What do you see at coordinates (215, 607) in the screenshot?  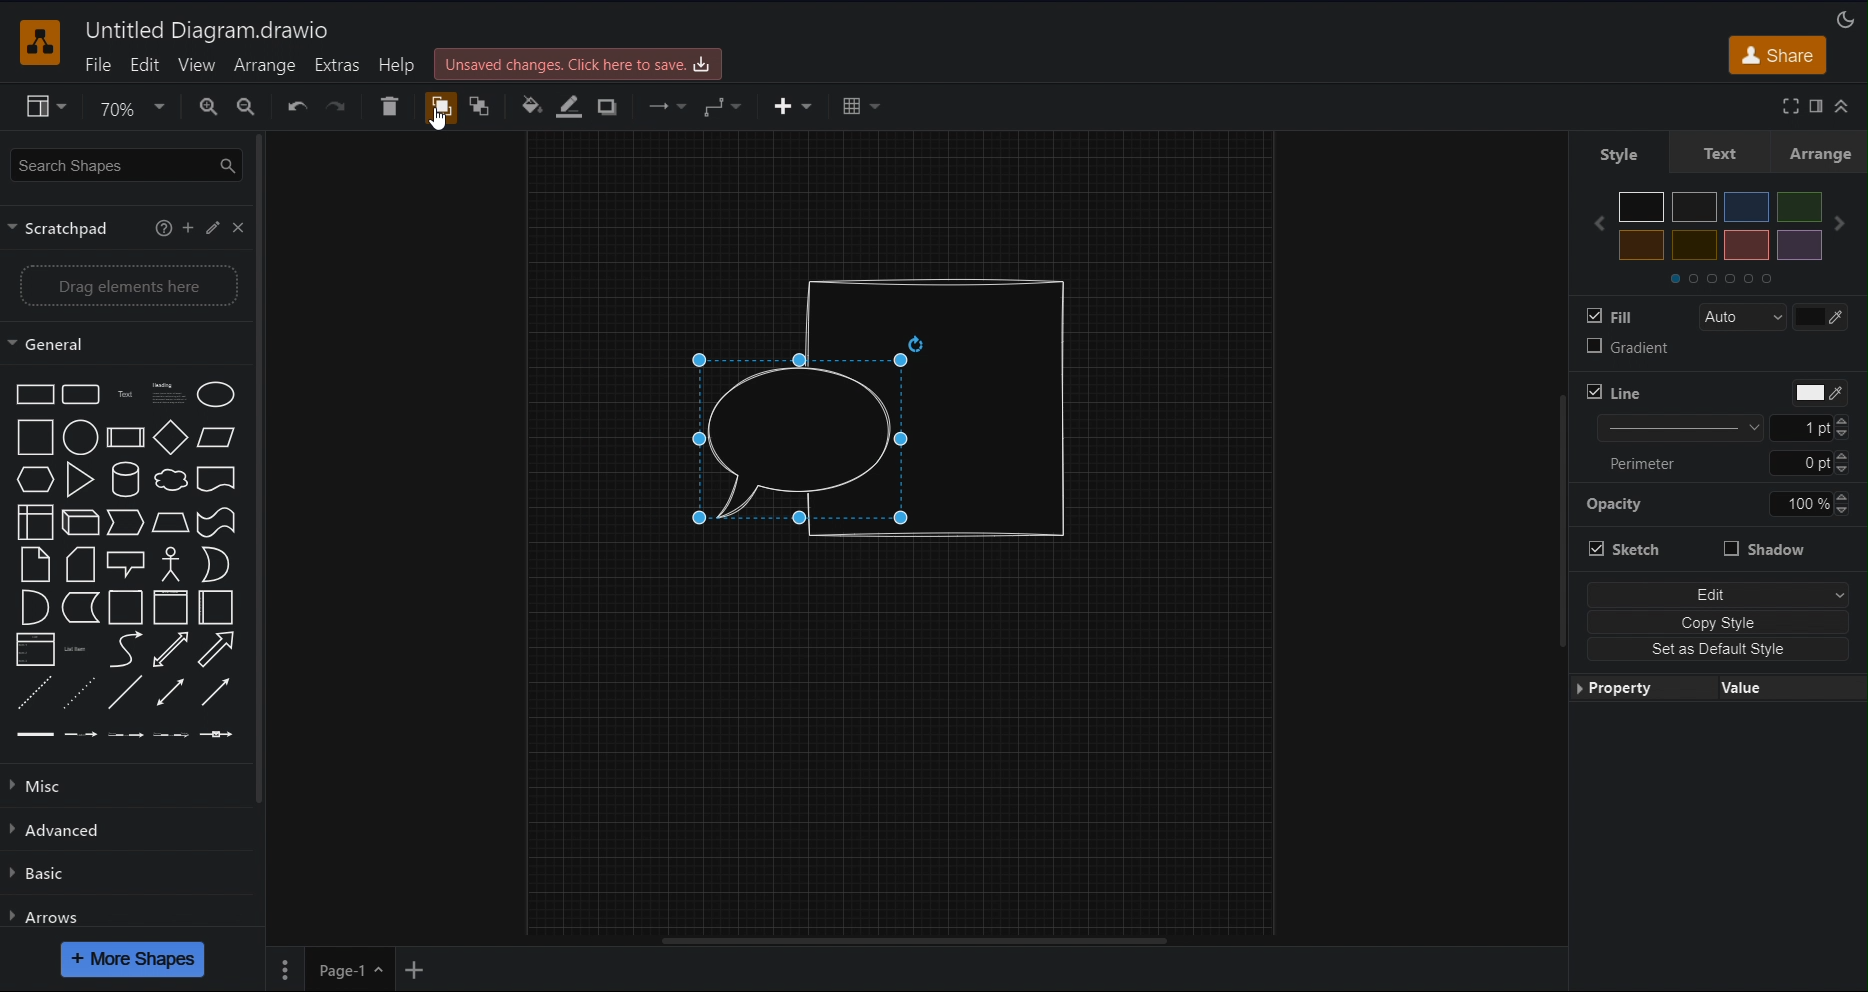 I see `Horizontal container` at bounding box center [215, 607].